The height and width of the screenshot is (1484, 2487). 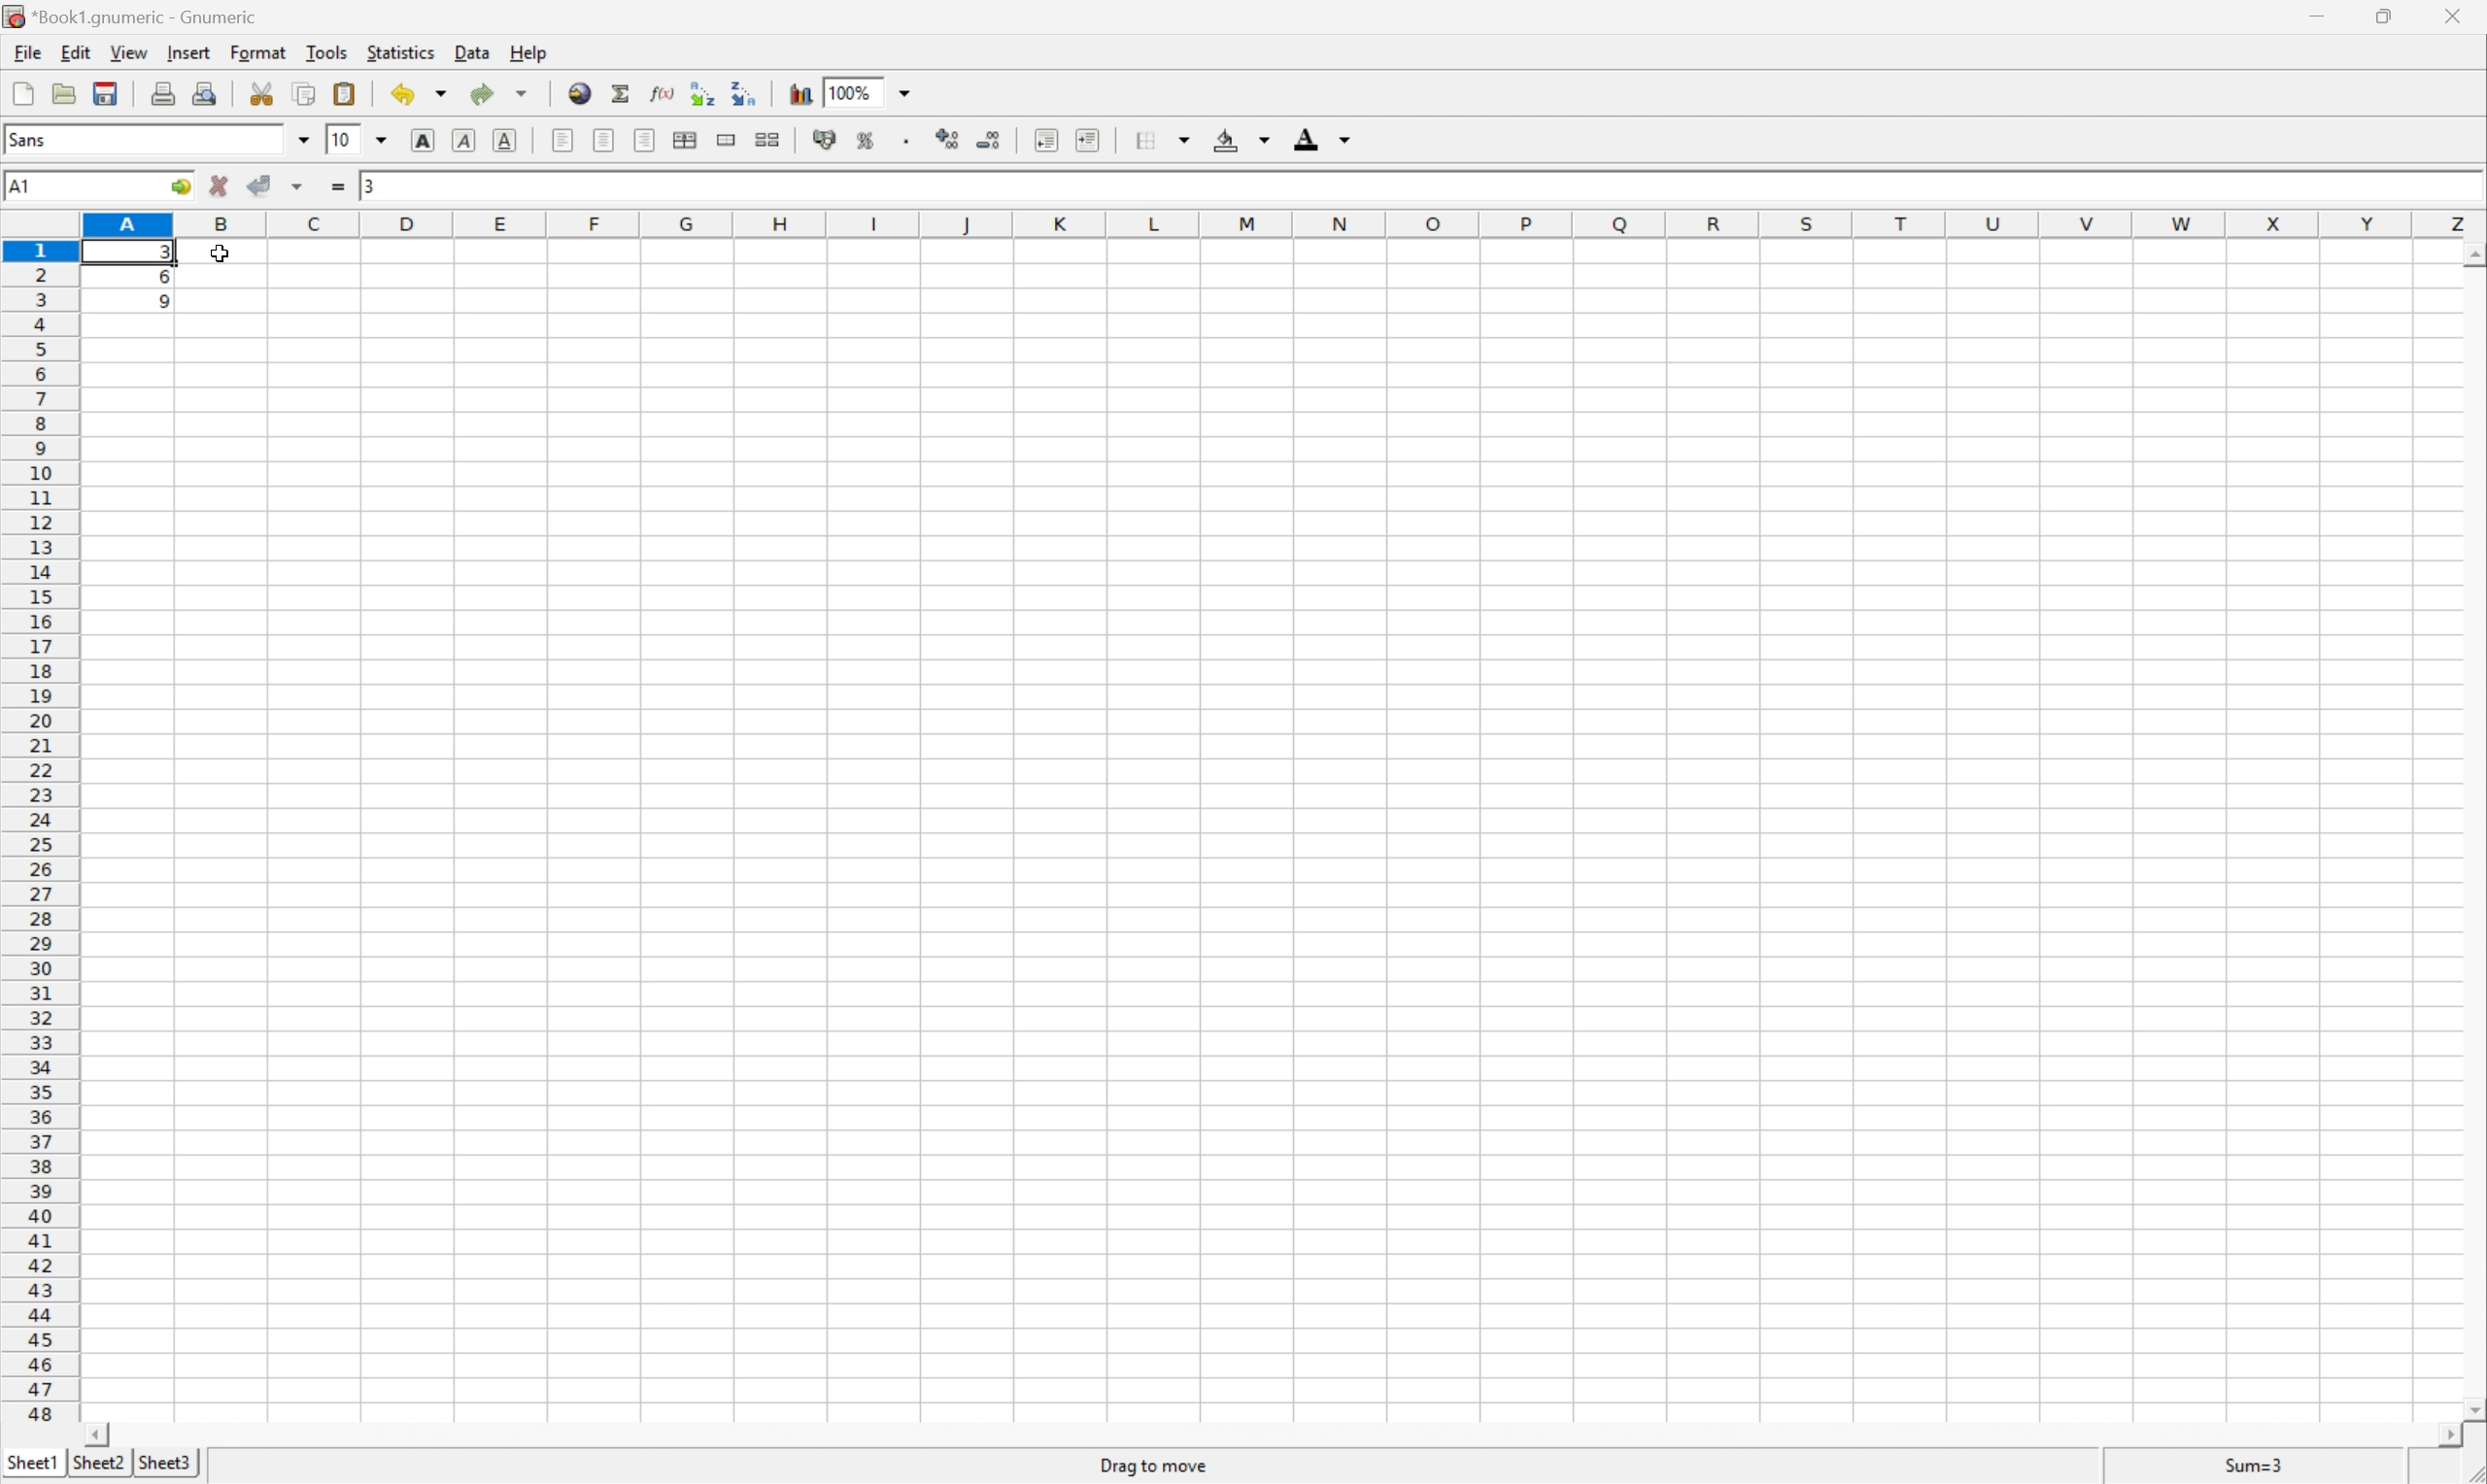 I want to click on Help, so click(x=529, y=52).